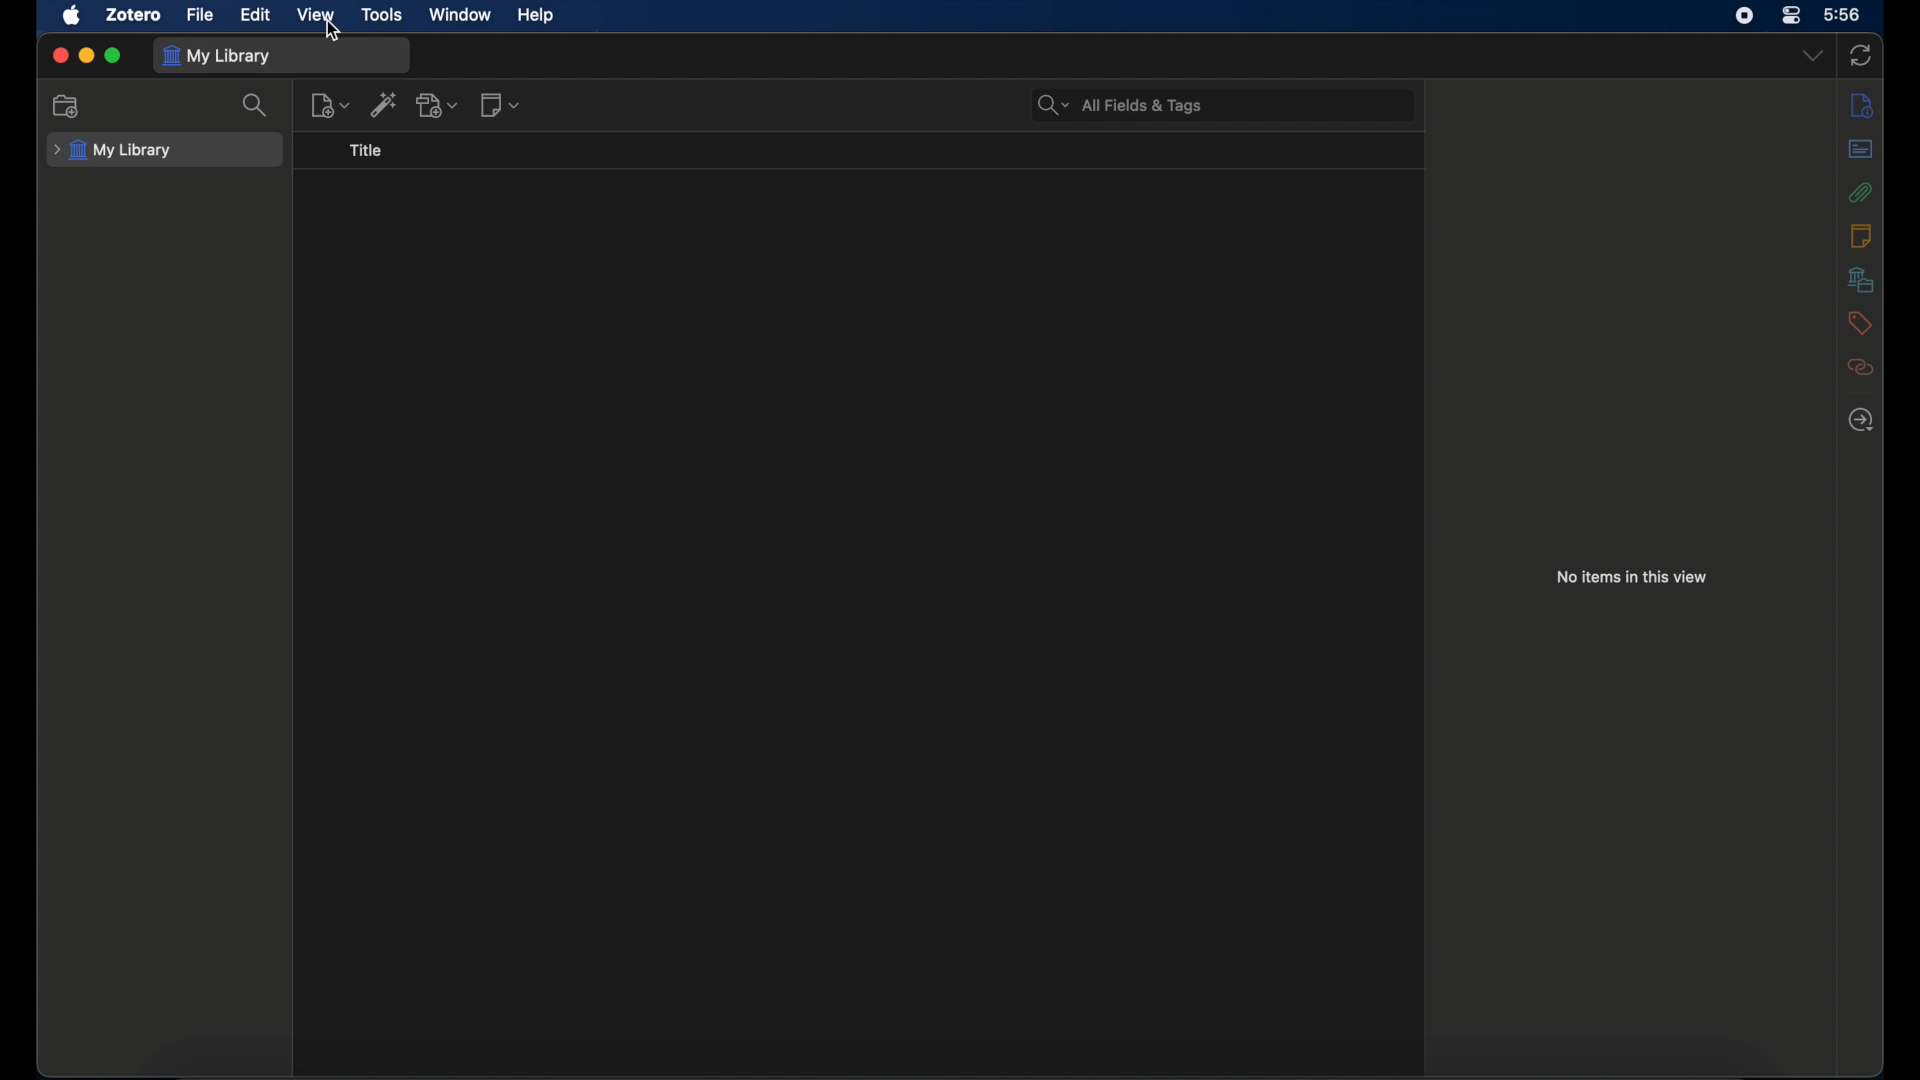 This screenshot has height=1080, width=1920. What do you see at coordinates (382, 14) in the screenshot?
I see `tools` at bounding box center [382, 14].